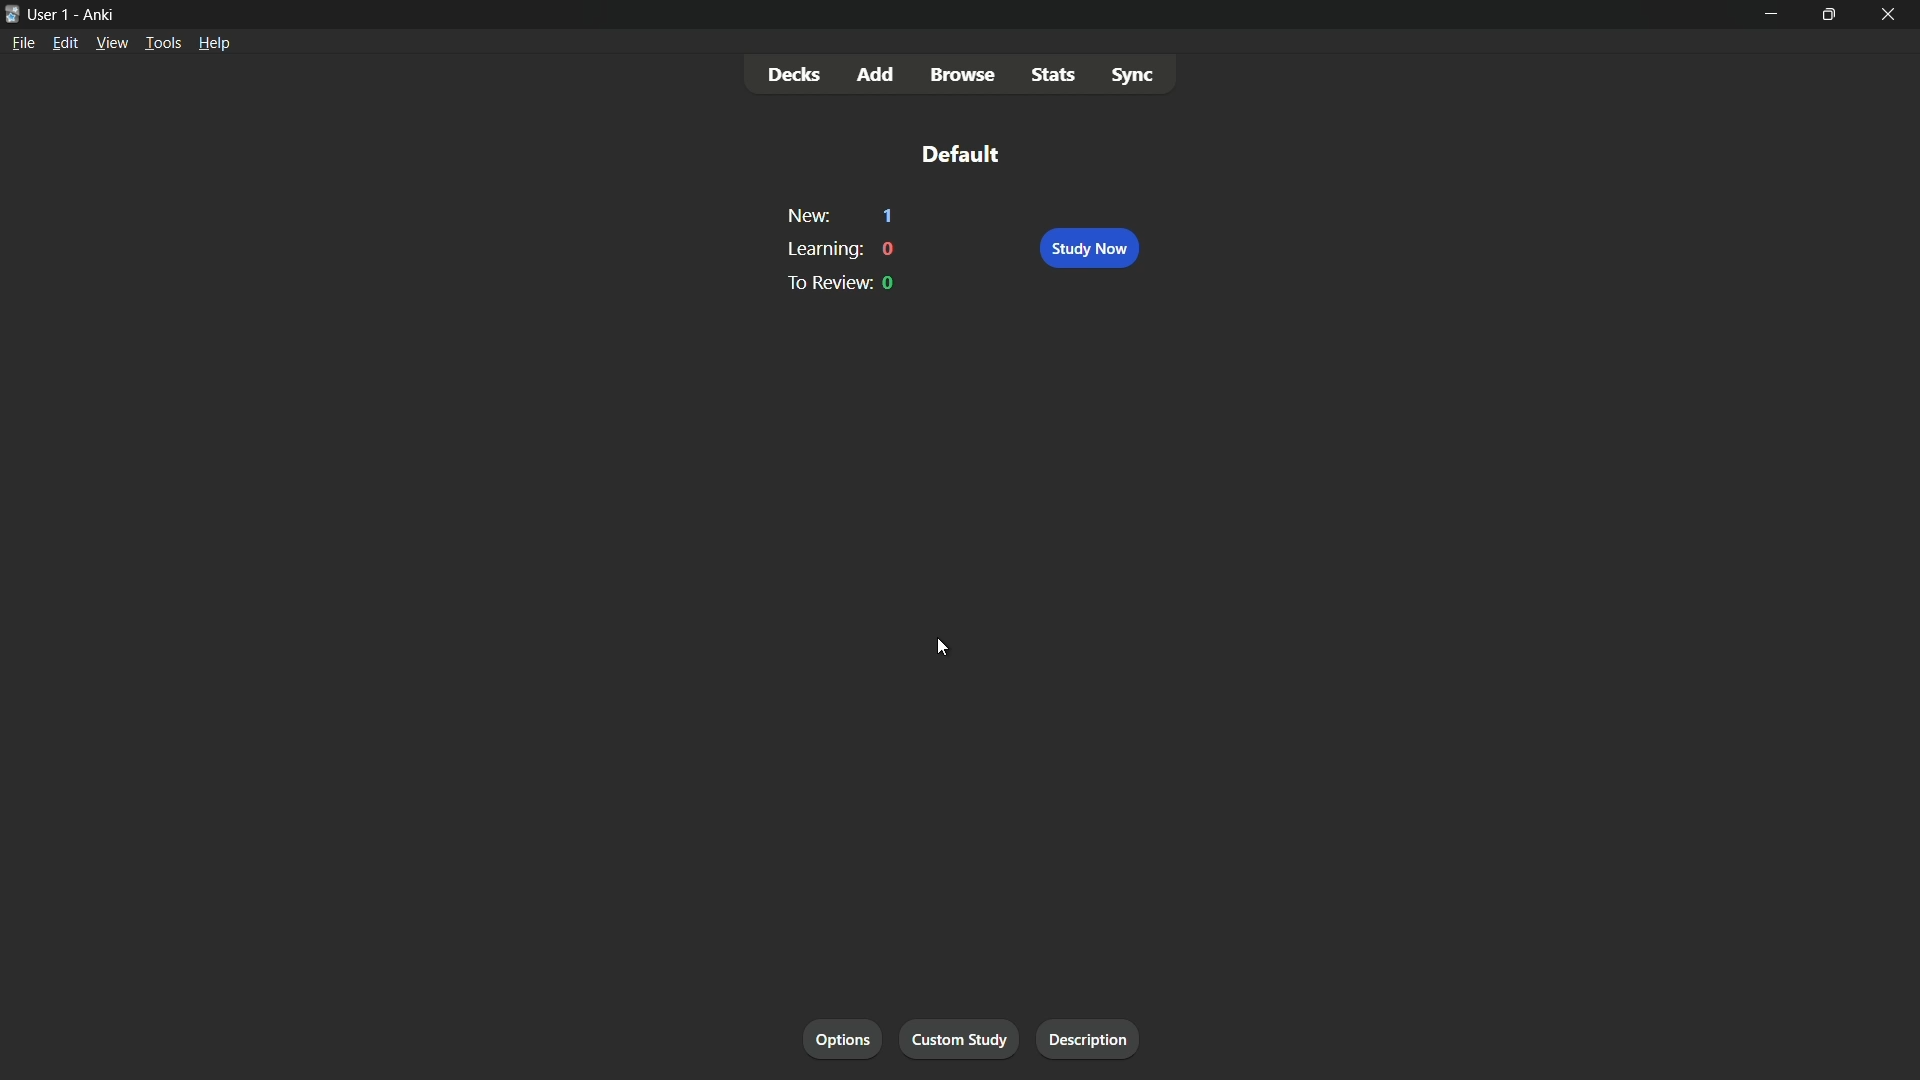 The image size is (1920, 1080). Describe the element at coordinates (64, 44) in the screenshot. I see `edit` at that location.